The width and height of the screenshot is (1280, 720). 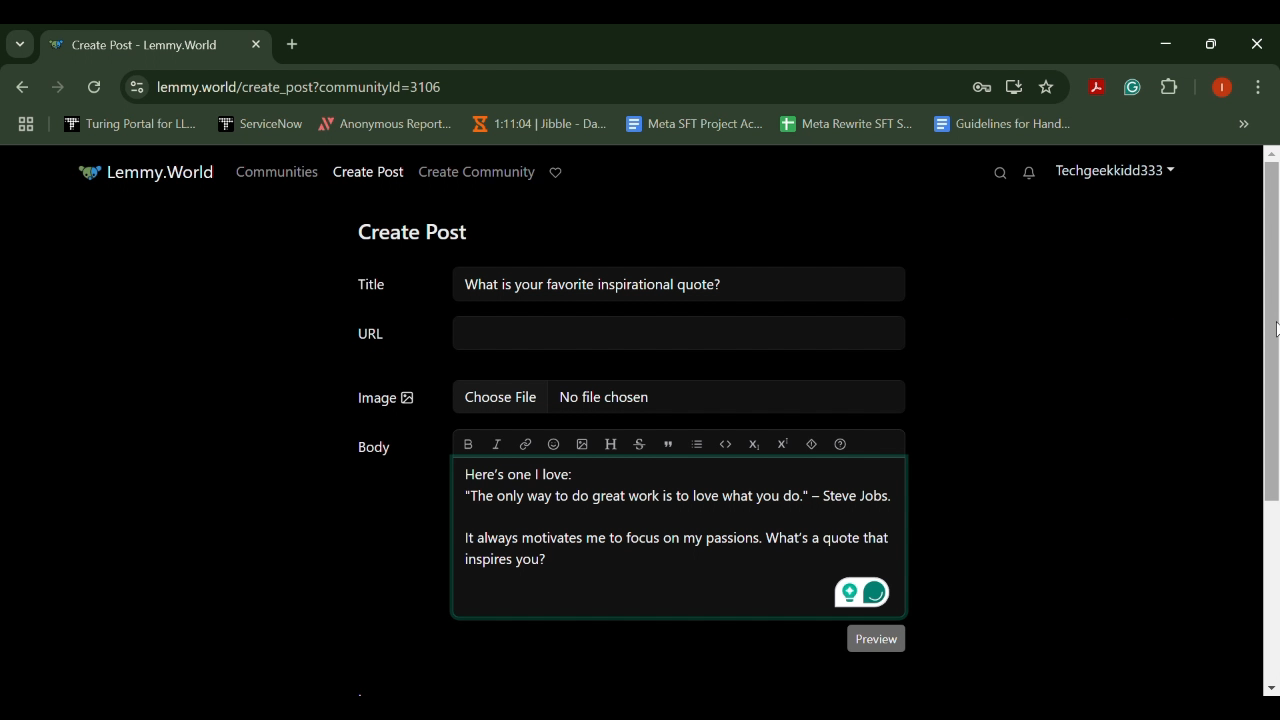 What do you see at coordinates (1013, 87) in the screenshot?
I see `Install Desktop Application` at bounding box center [1013, 87].